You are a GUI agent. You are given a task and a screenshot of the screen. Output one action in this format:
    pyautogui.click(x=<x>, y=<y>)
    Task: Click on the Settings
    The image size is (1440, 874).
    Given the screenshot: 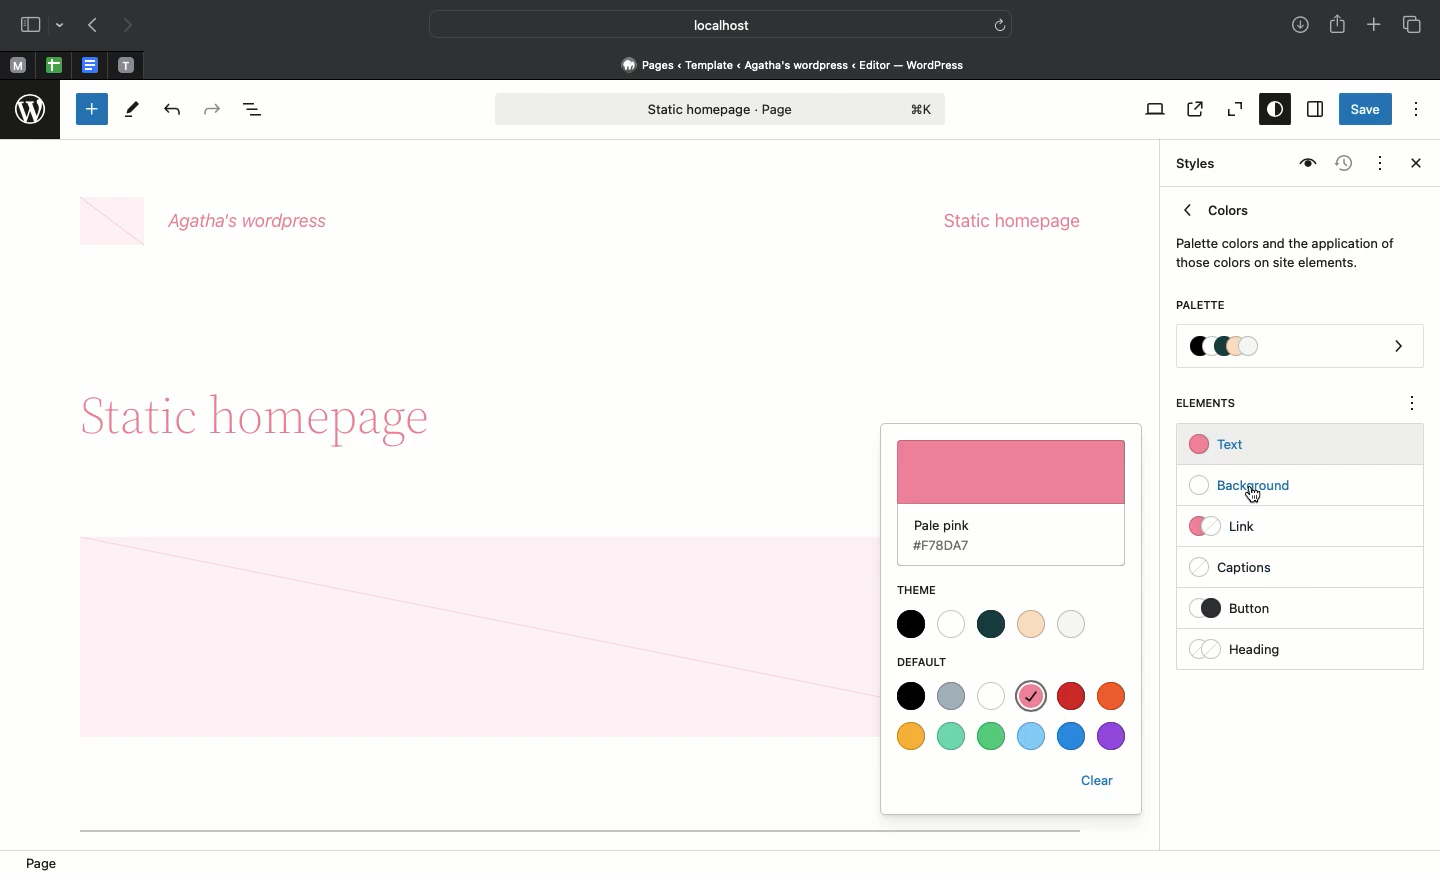 What is the action you would take?
    pyautogui.click(x=1313, y=110)
    